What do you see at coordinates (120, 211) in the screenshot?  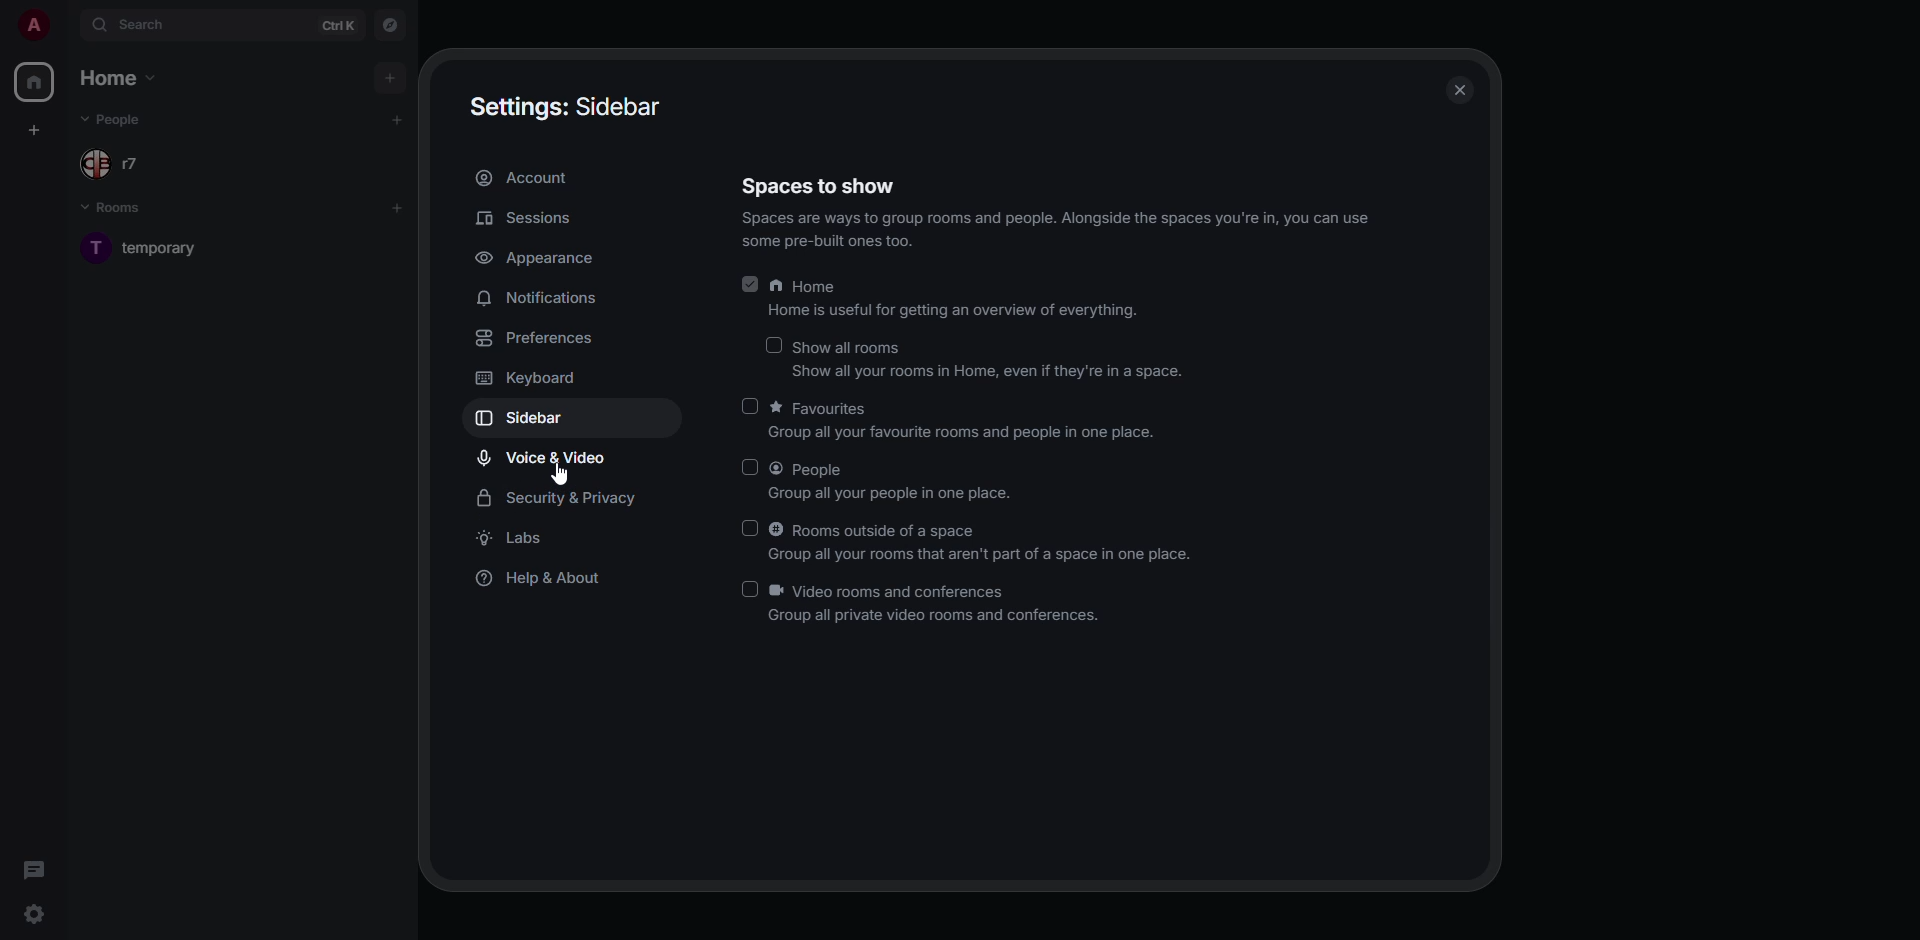 I see `rooms` at bounding box center [120, 211].